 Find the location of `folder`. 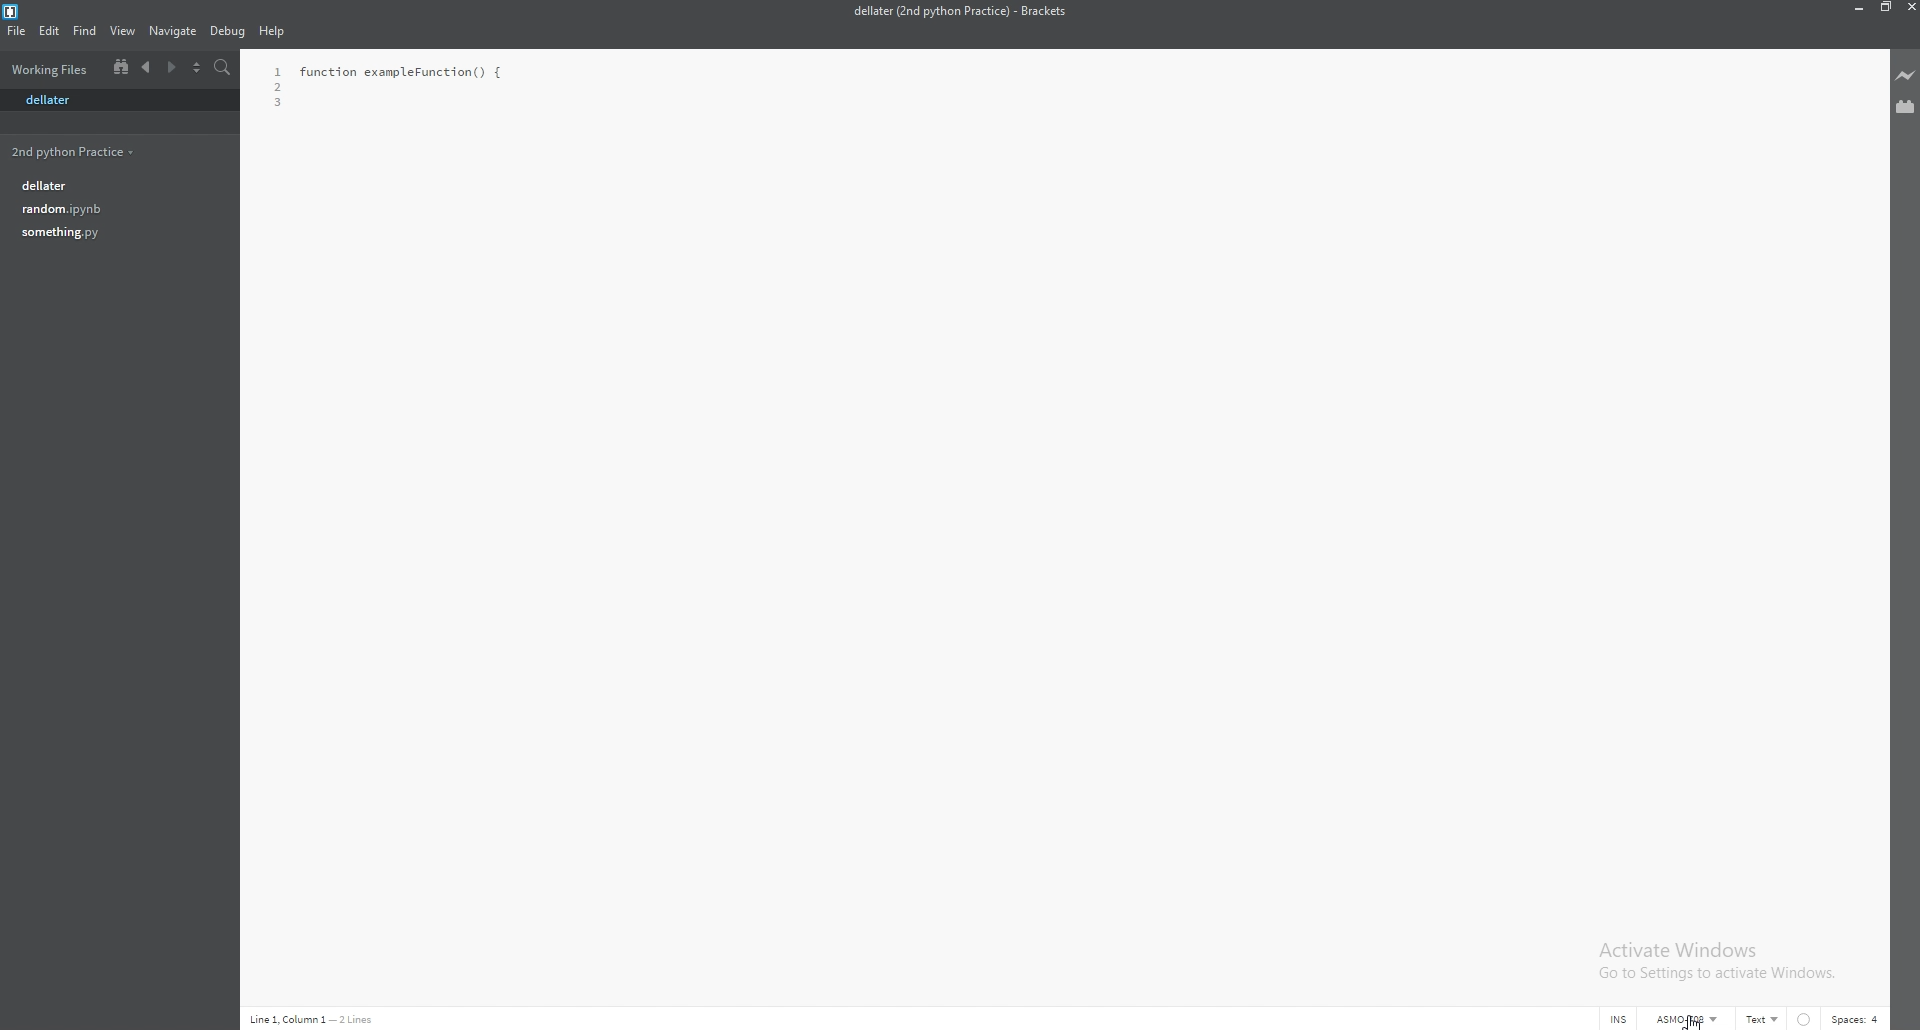

folder is located at coordinates (53, 68).